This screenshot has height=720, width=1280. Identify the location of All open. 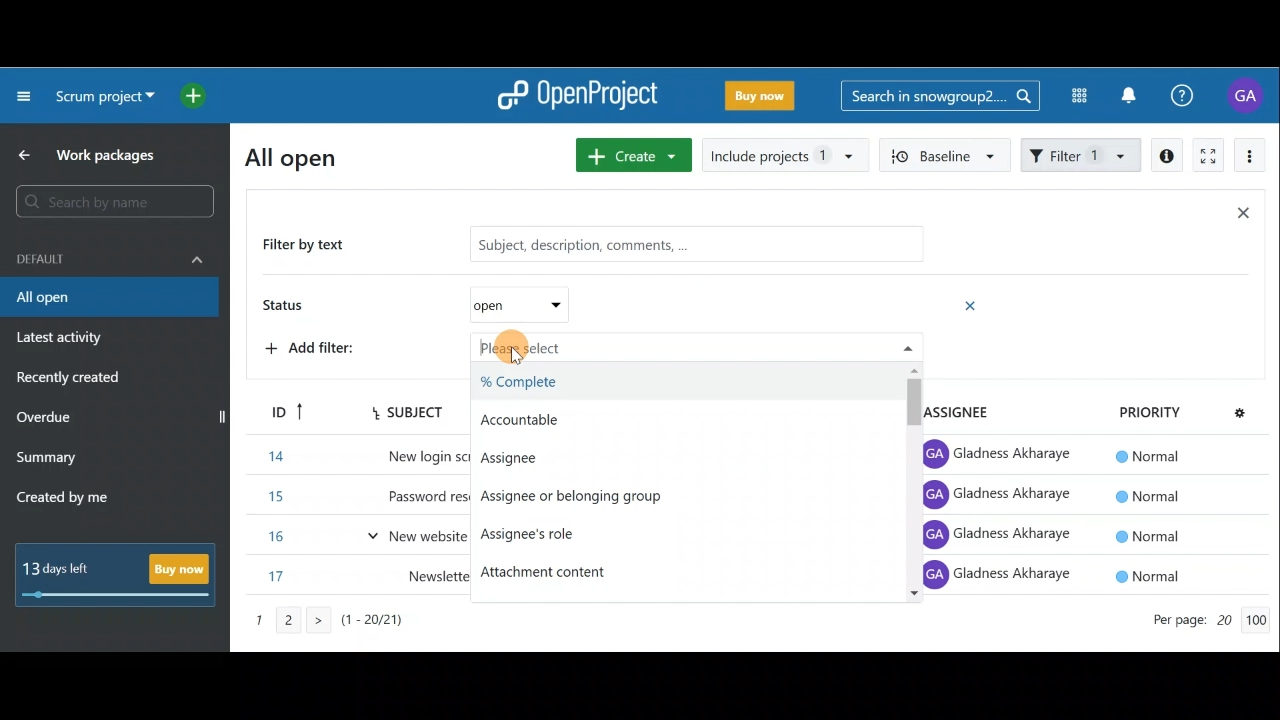
(108, 298).